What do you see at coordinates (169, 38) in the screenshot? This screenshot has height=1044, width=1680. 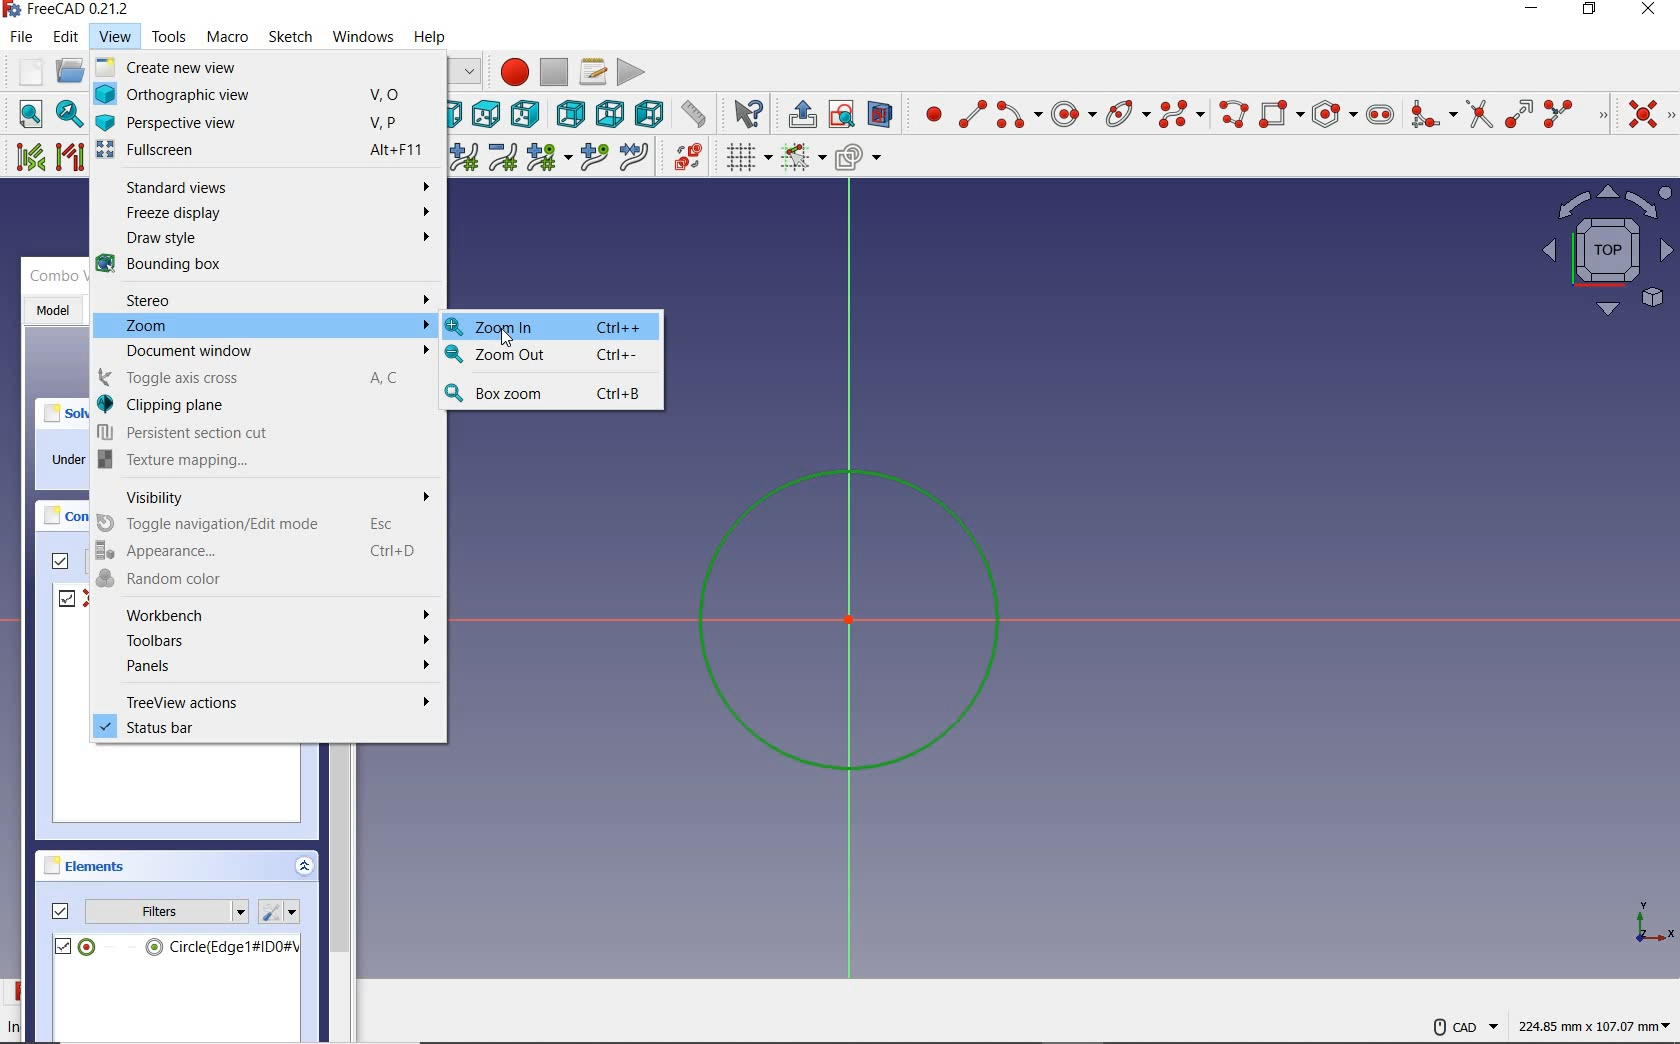 I see `tools` at bounding box center [169, 38].